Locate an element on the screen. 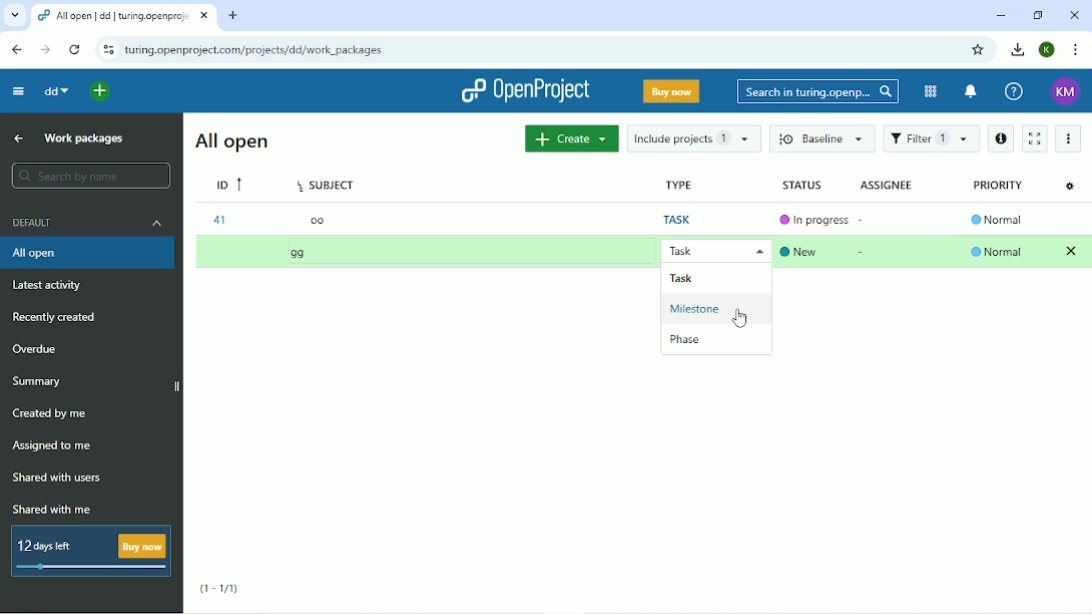 The height and width of the screenshot is (614, 1092). Normal is located at coordinates (997, 219).